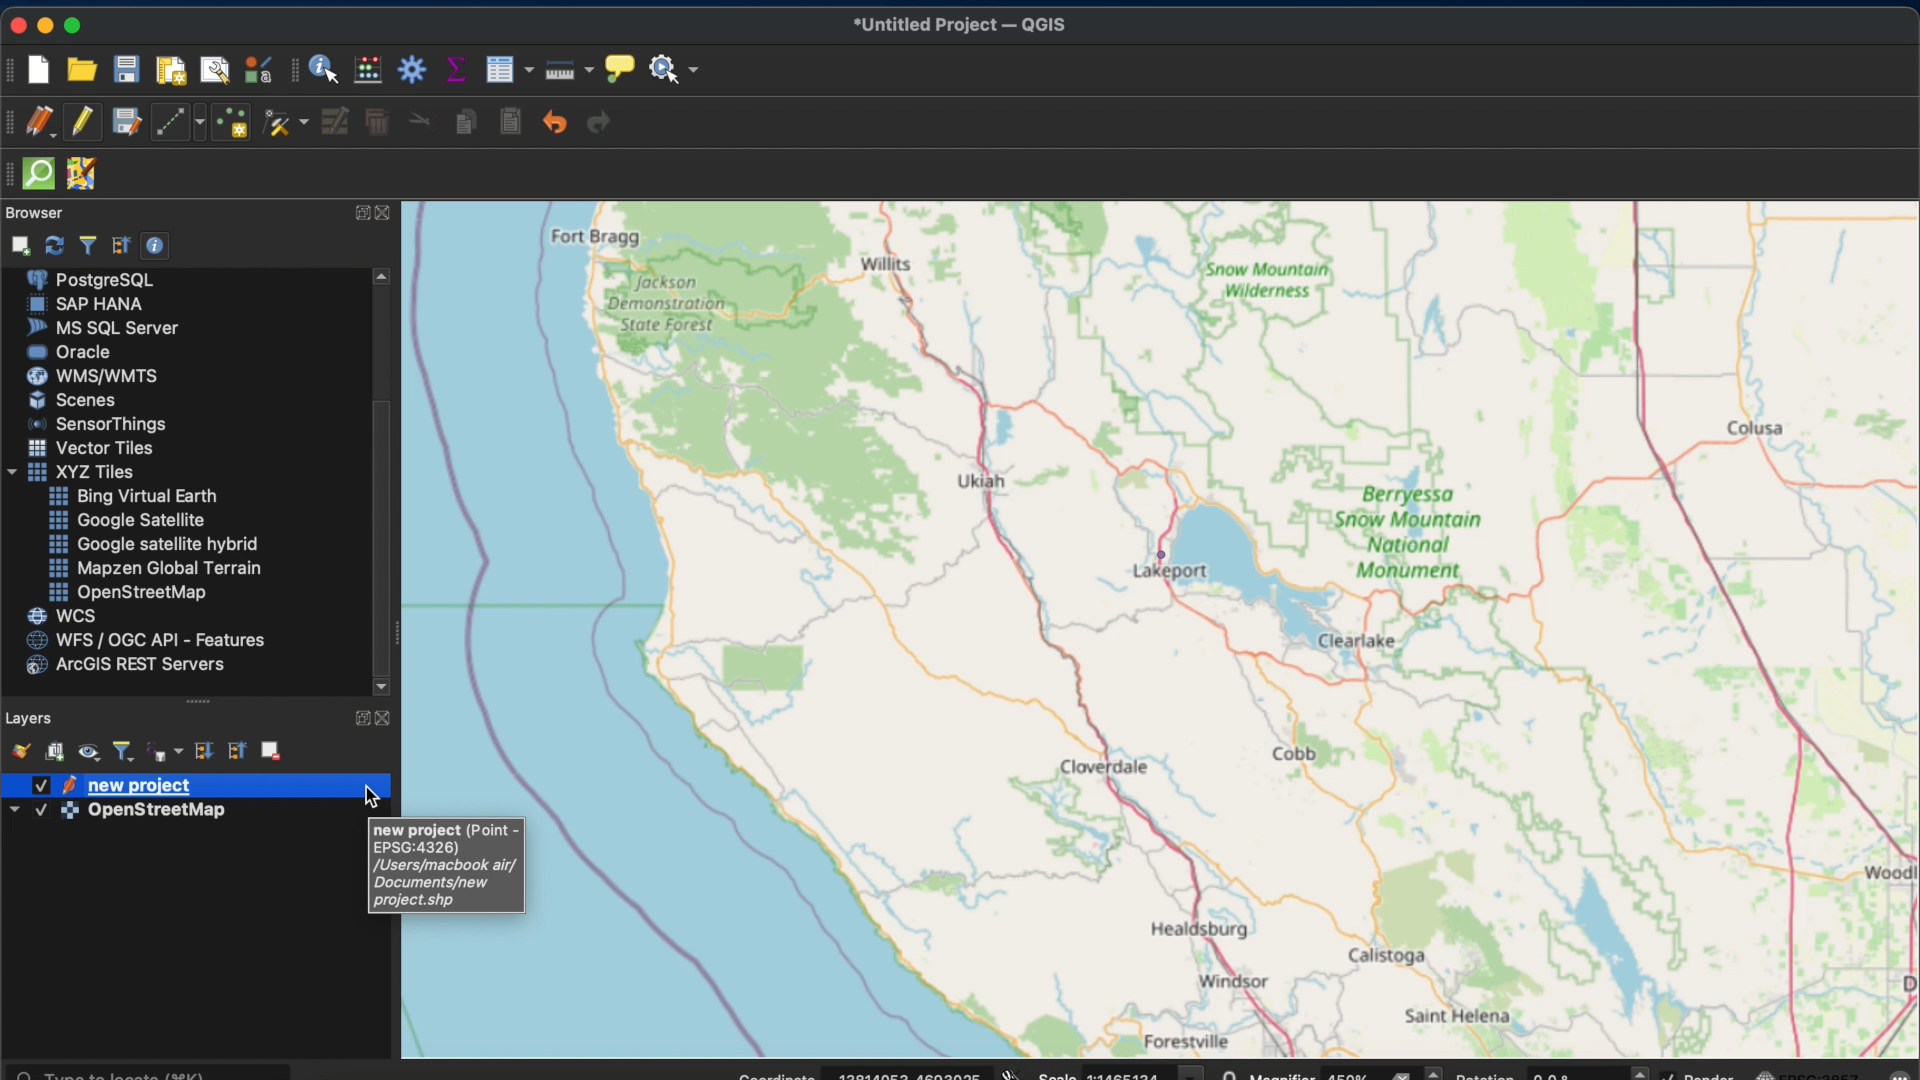 The image size is (1920, 1080). Describe the element at coordinates (337, 124) in the screenshot. I see `modify attributes` at that location.